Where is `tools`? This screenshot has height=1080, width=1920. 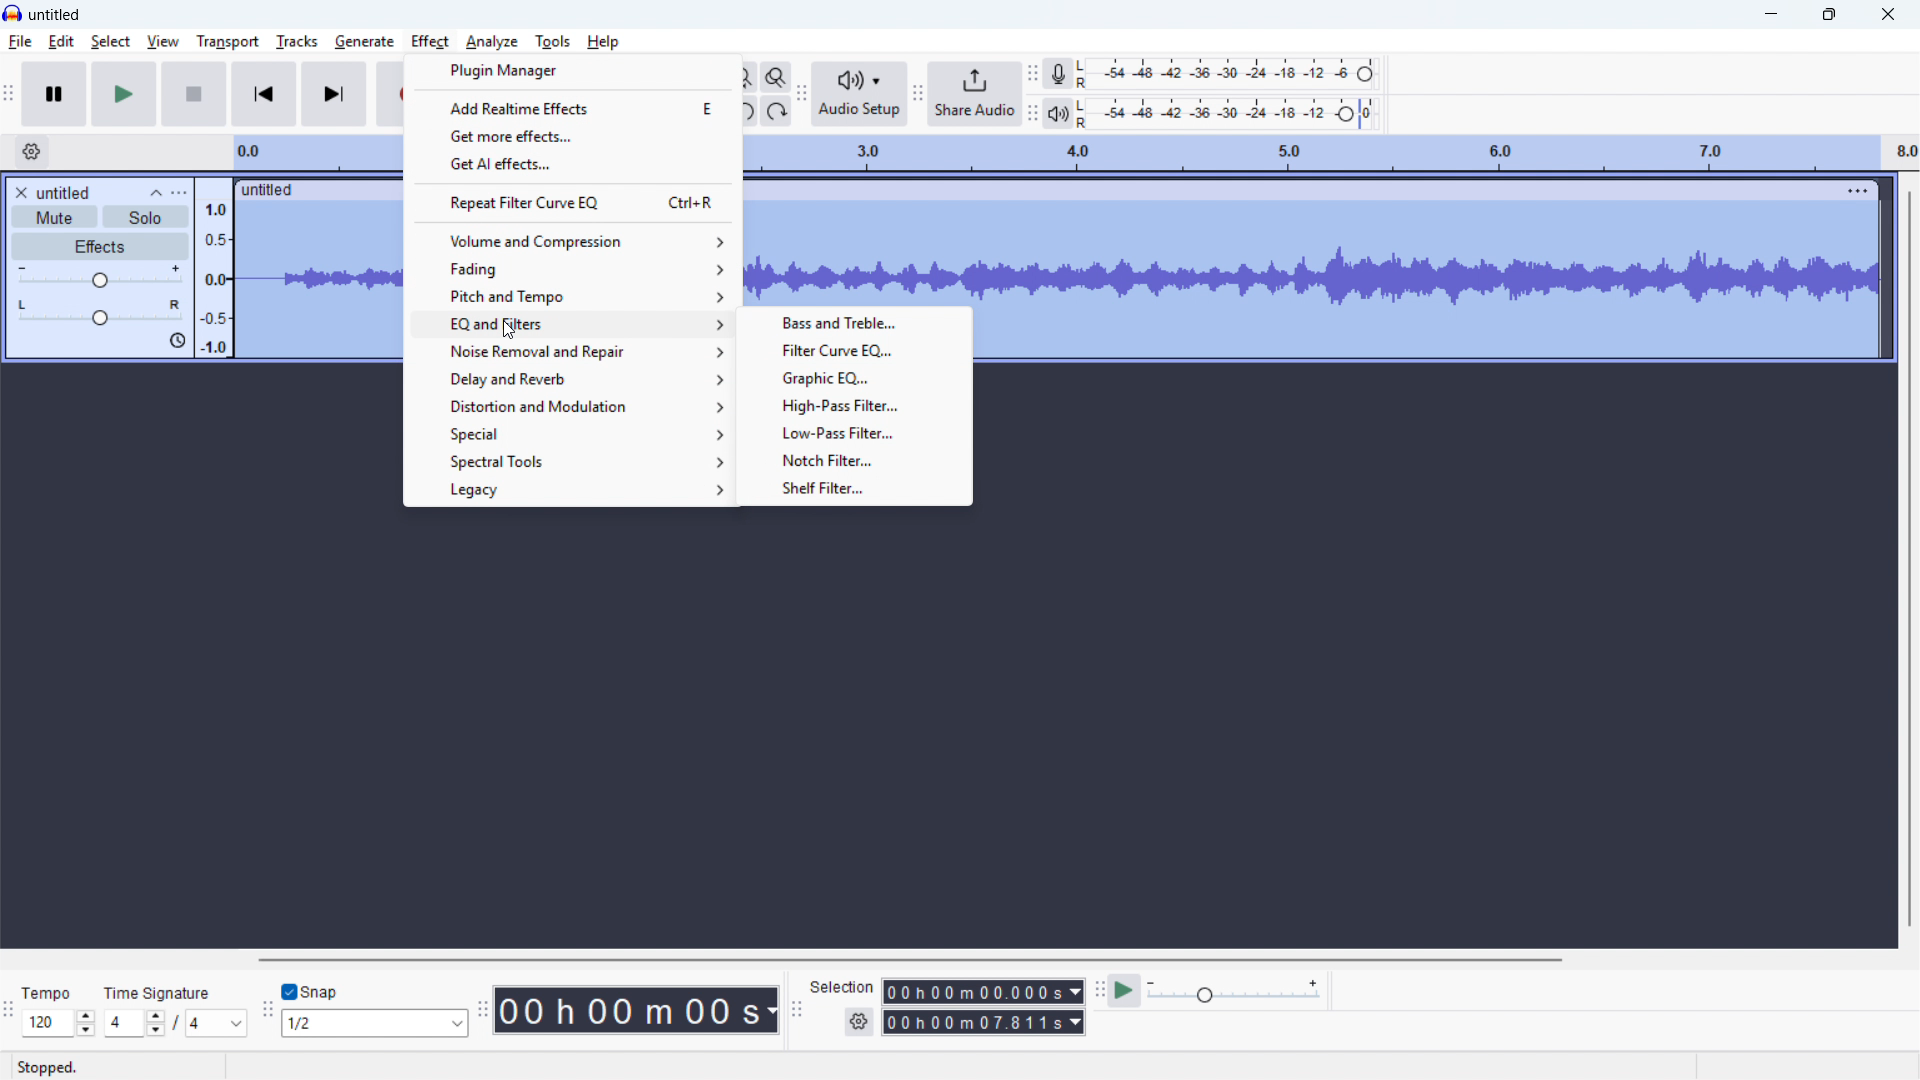 tools is located at coordinates (553, 40).